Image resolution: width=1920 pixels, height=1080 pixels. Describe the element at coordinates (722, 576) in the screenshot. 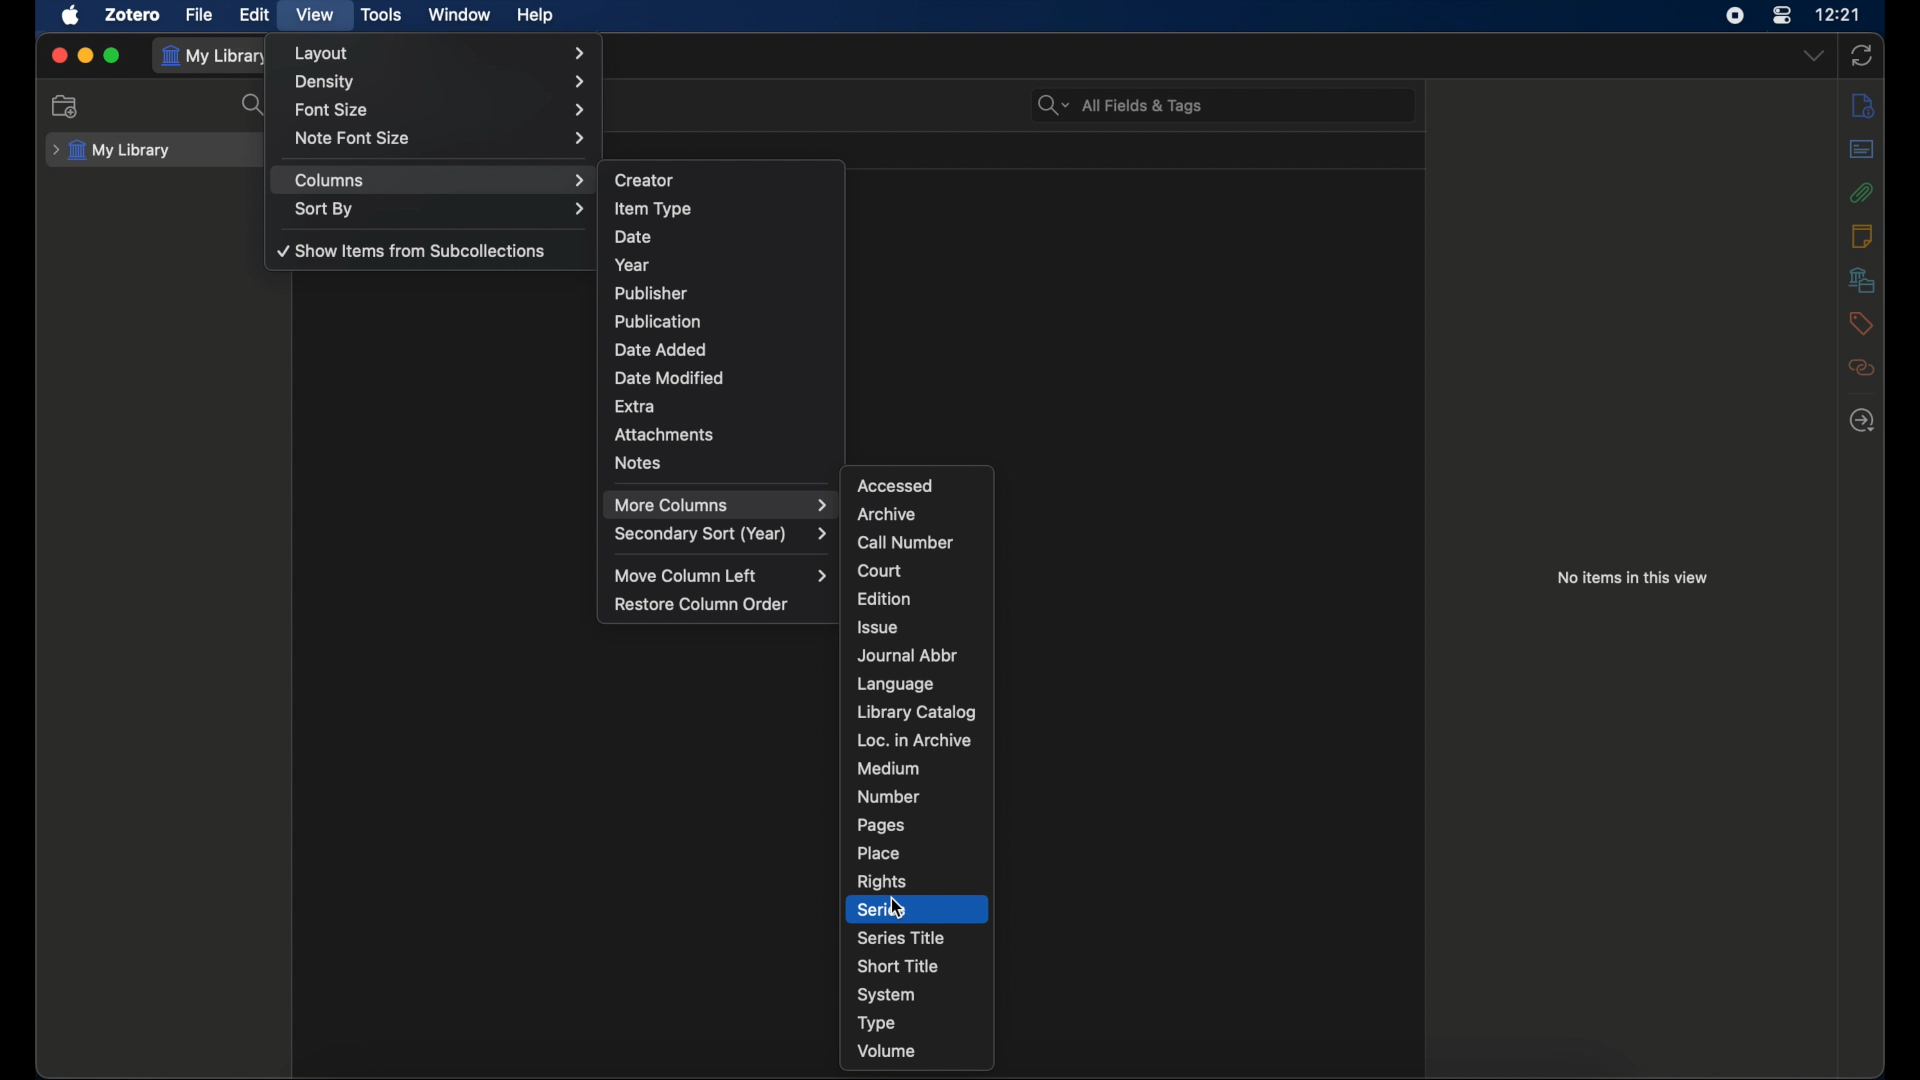

I see `move column left` at that location.